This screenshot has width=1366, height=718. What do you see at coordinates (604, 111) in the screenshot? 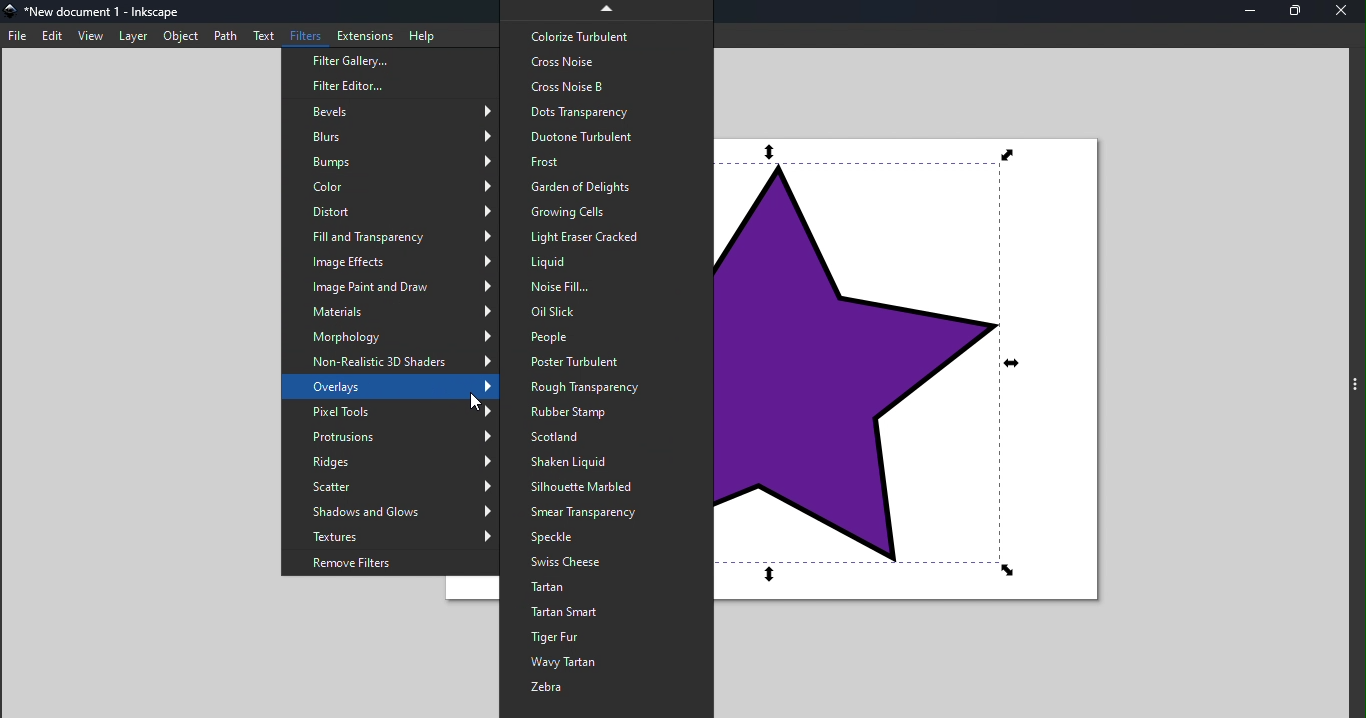
I see `Dots transparency` at bounding box center [604, 111].